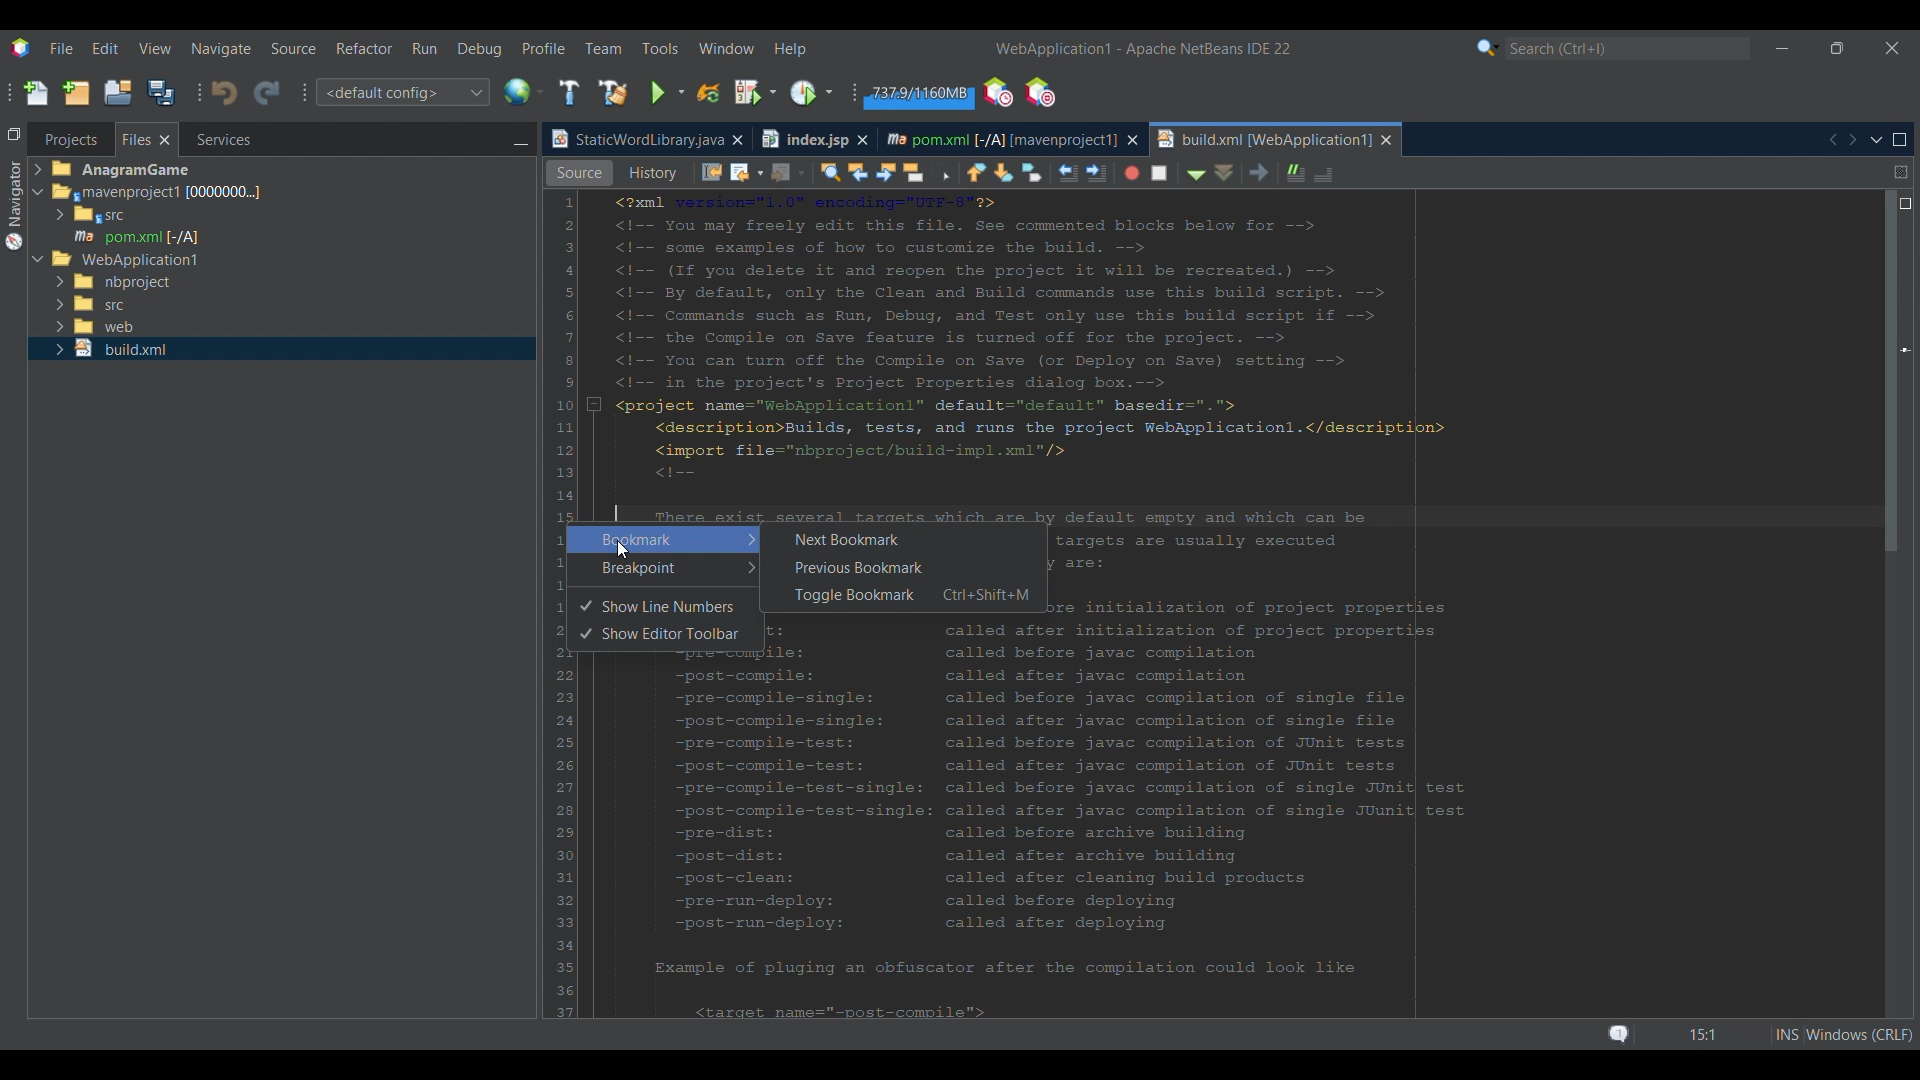 Image resolution: width=1920 pixels, height=1080 pixels. I want to click on Selected file highlighted, so click(282, 236).